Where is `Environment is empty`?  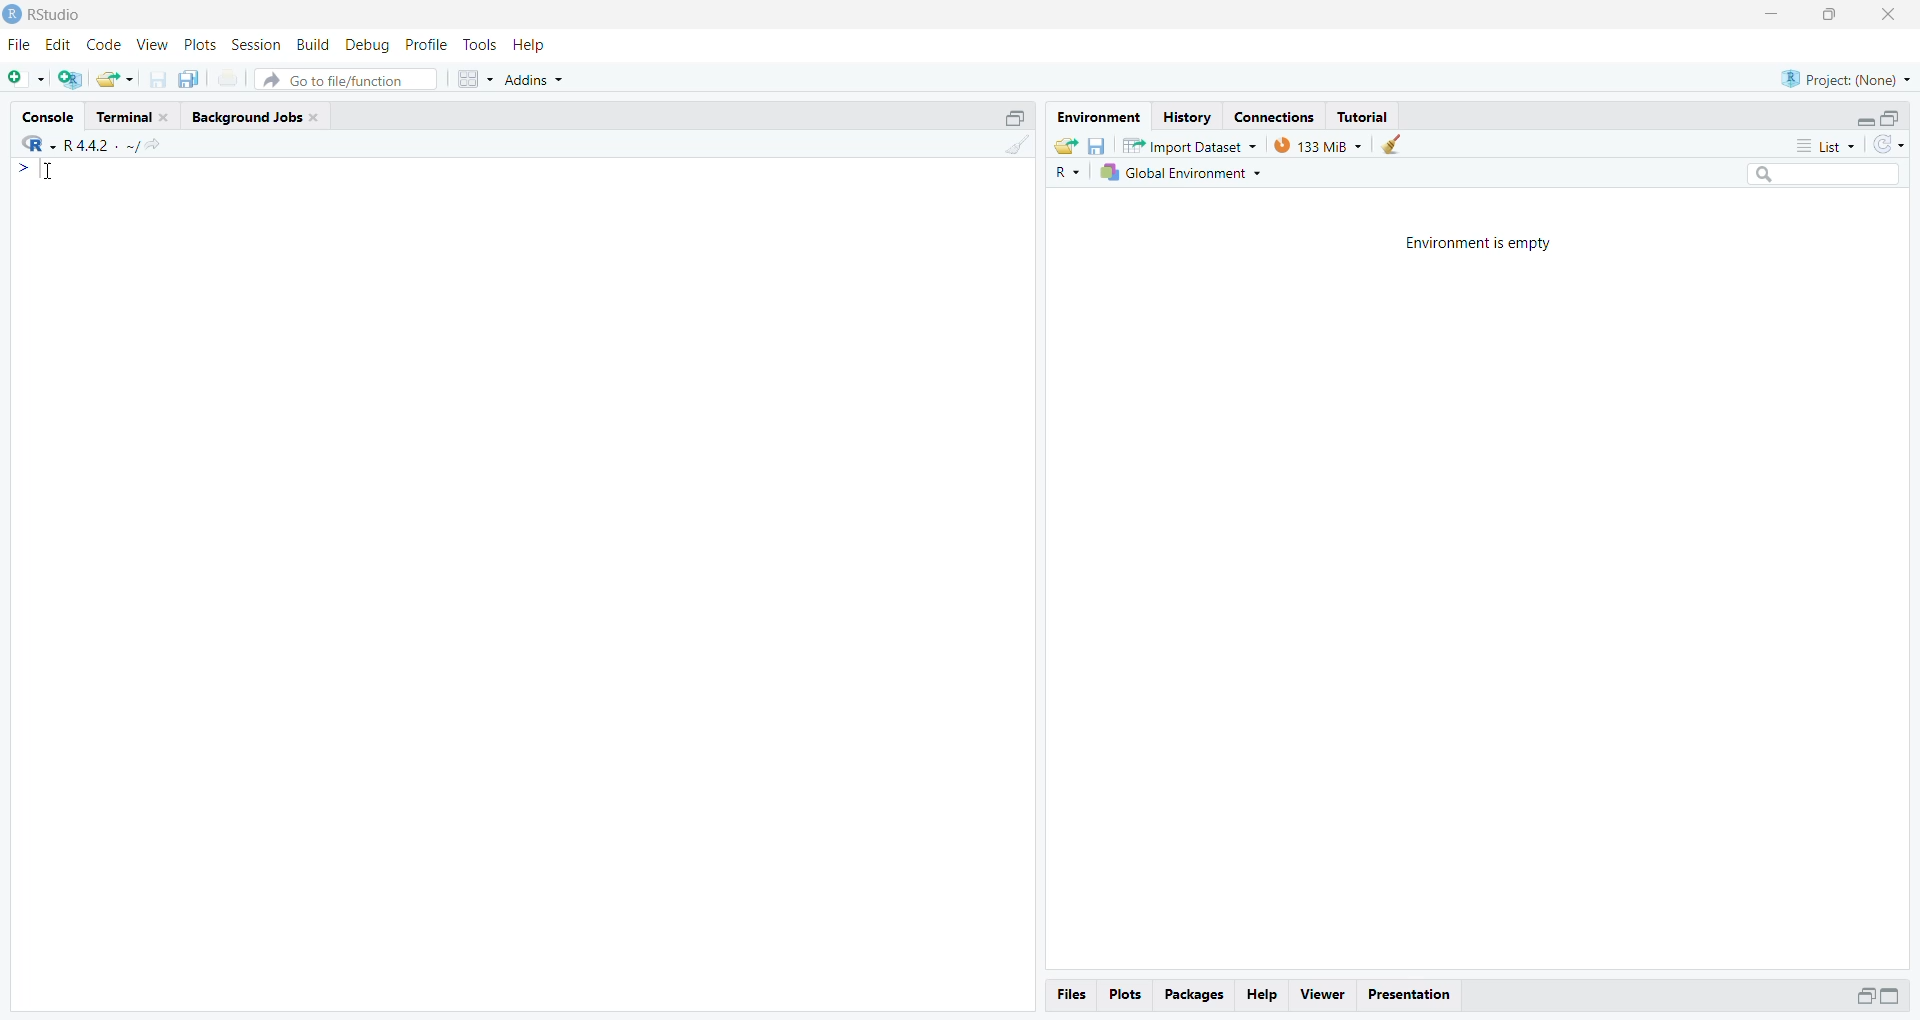 Environment is empty is located at coordinates (1472, 246).